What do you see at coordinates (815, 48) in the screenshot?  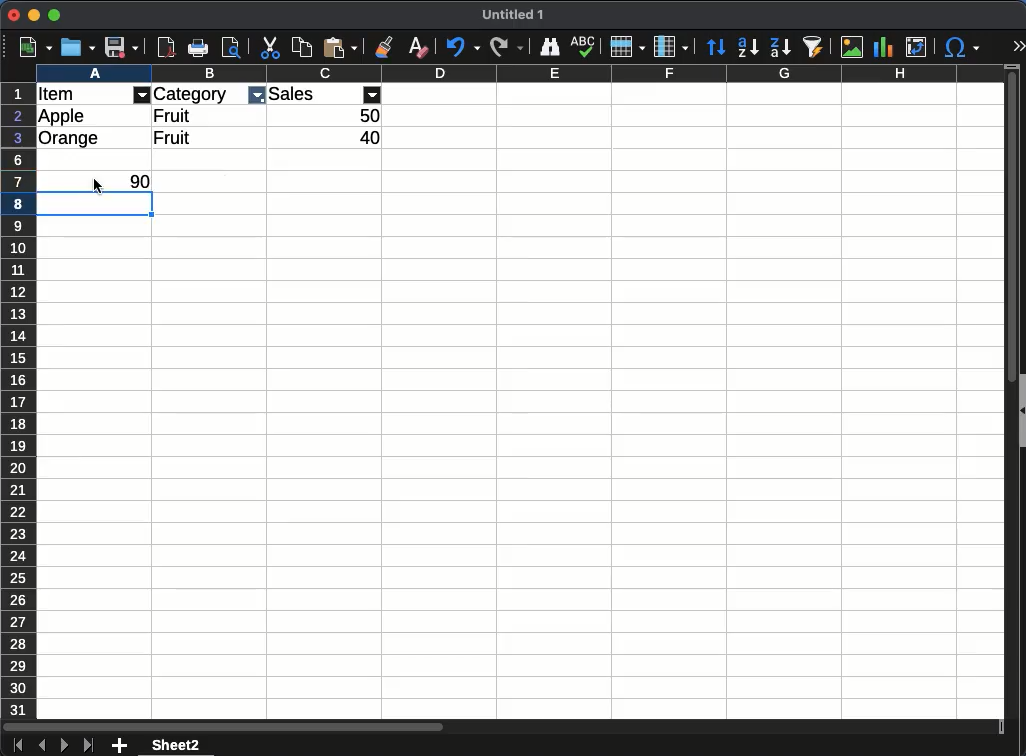 I see `autofilter` at bounding box center [815, 48].